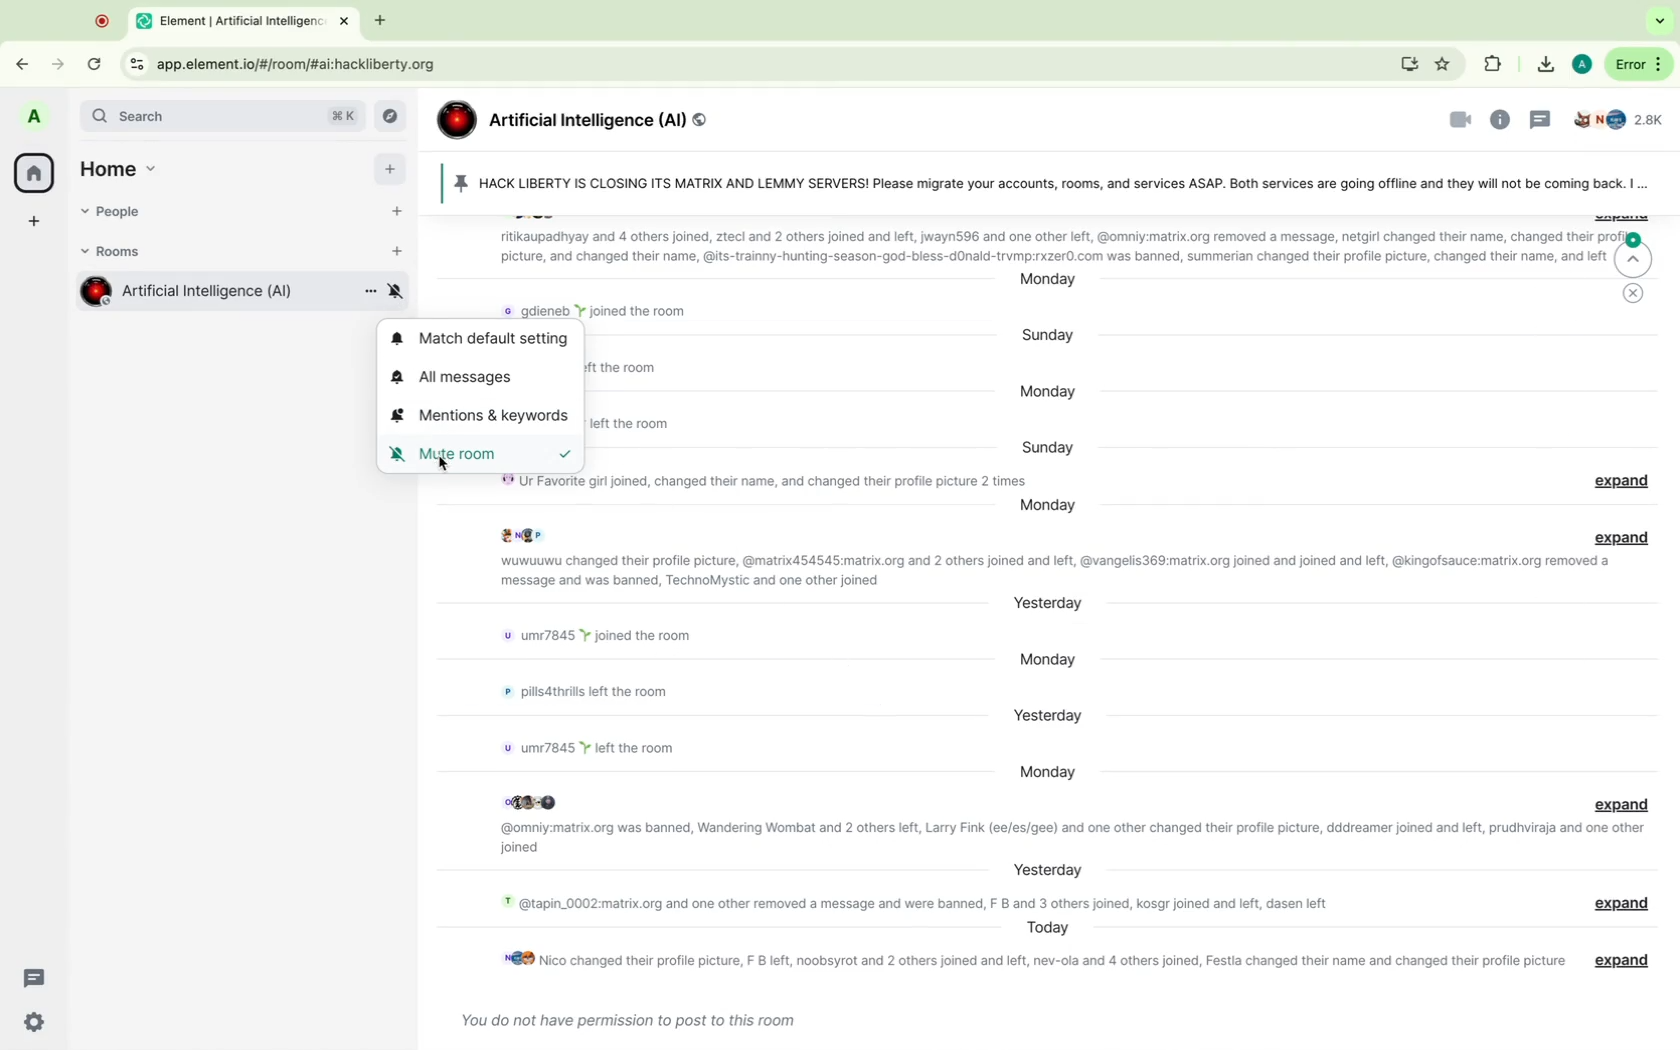 The image size is (1680, 1050). Describe the element at coordinates (483, 454) in the screenshot. I see `mute room` at that location.